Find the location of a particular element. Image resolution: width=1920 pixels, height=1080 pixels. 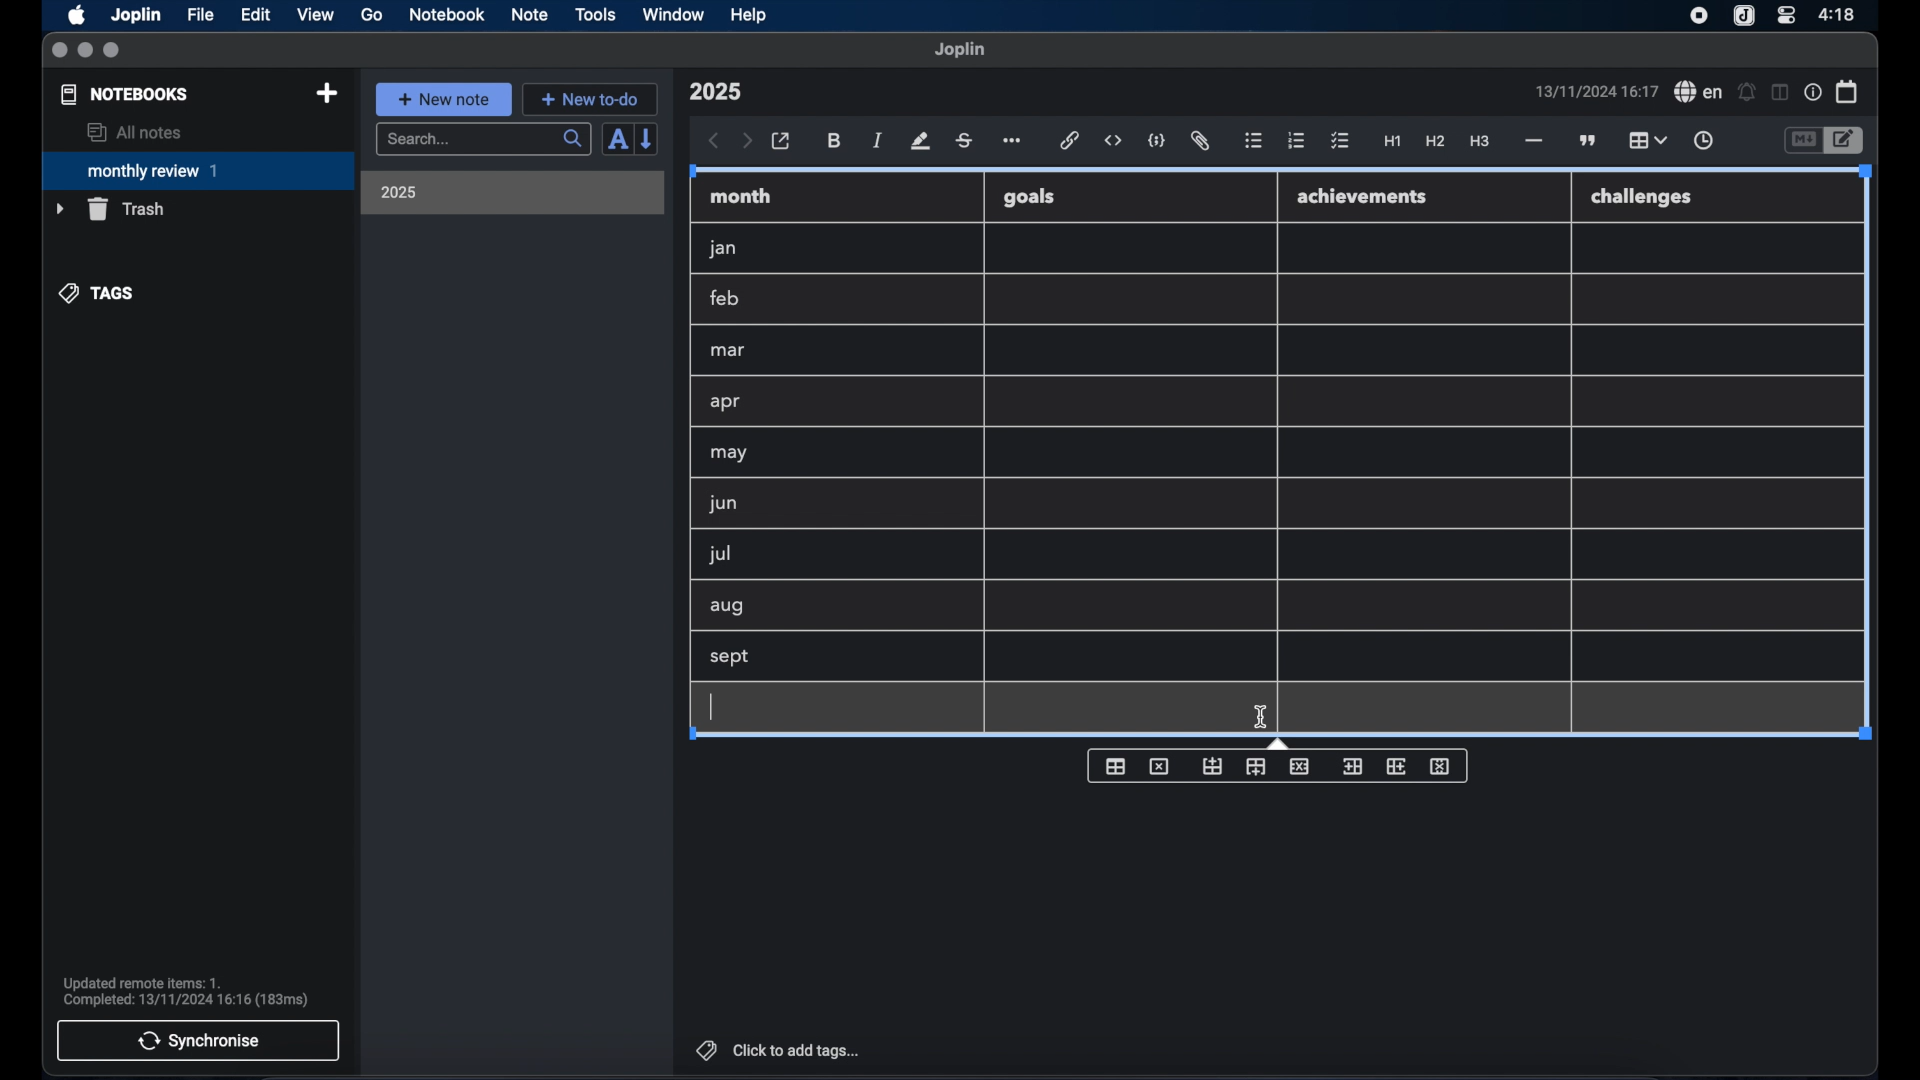

jul is located at coordinates (717, 555).